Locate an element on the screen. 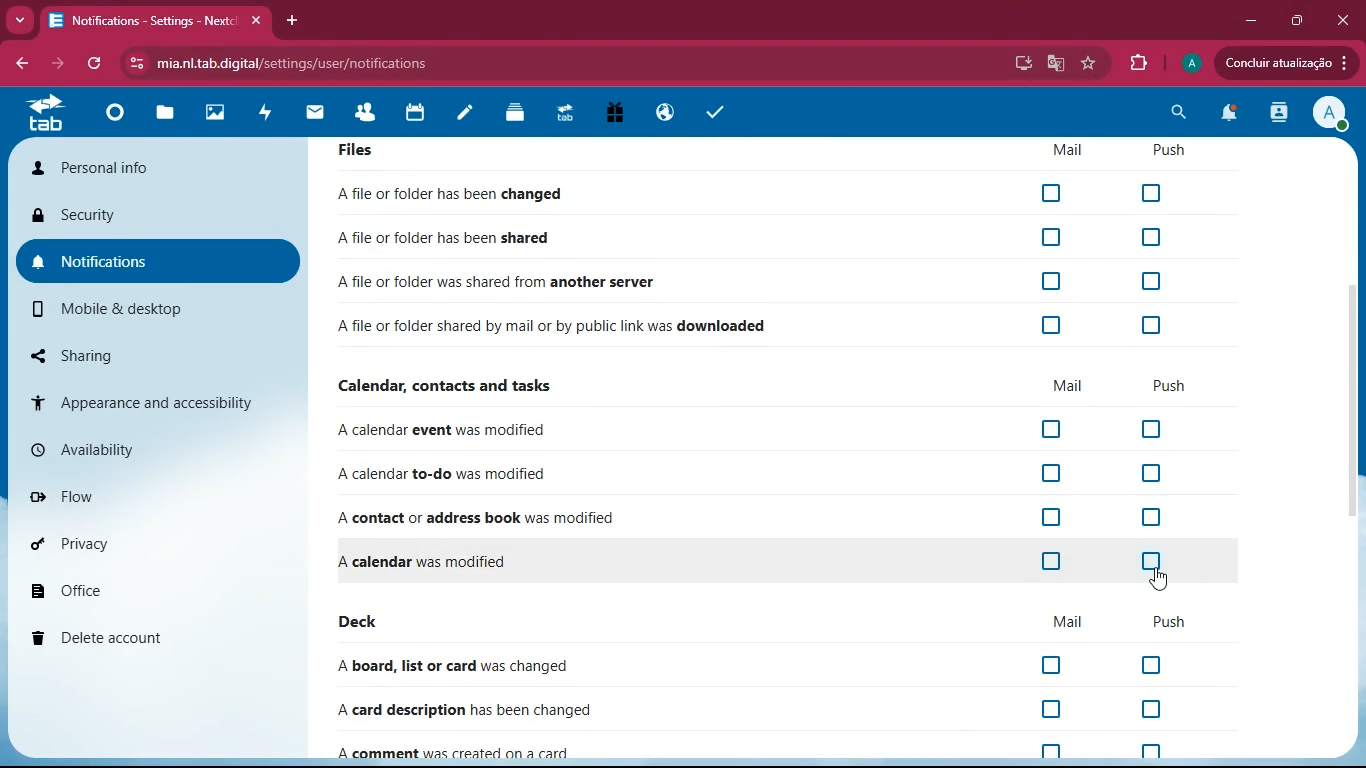 The width and height of the screenshot is (1366, 768). activity is located at coordinates (1281, 114).